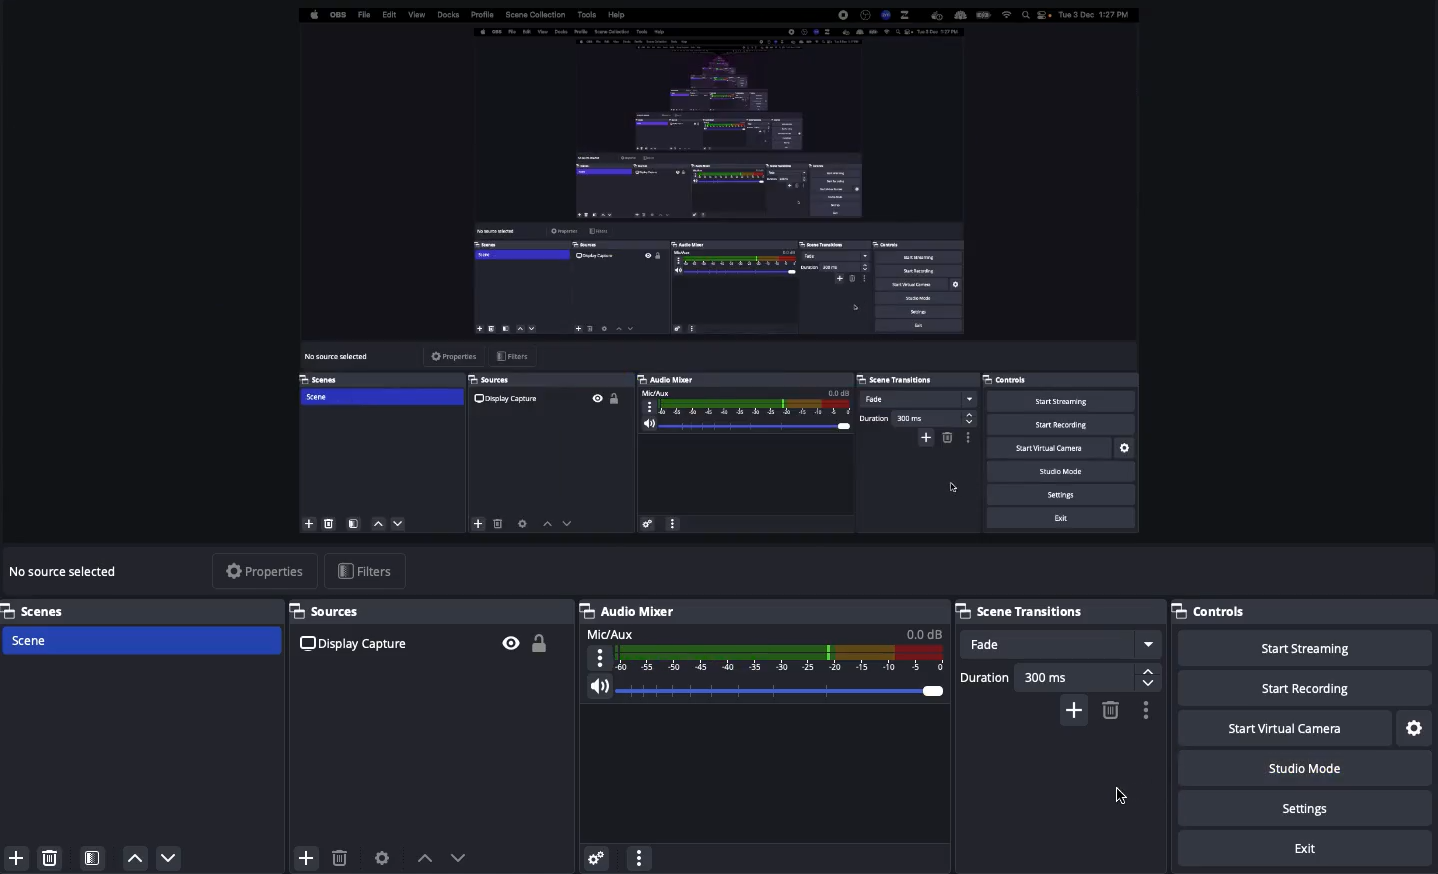 Image resolution: width=1438 pixels, height=874 pixels. Describe the element at coordinates (628, 611) in the screenshot. I see `Audio mixer` at that location.